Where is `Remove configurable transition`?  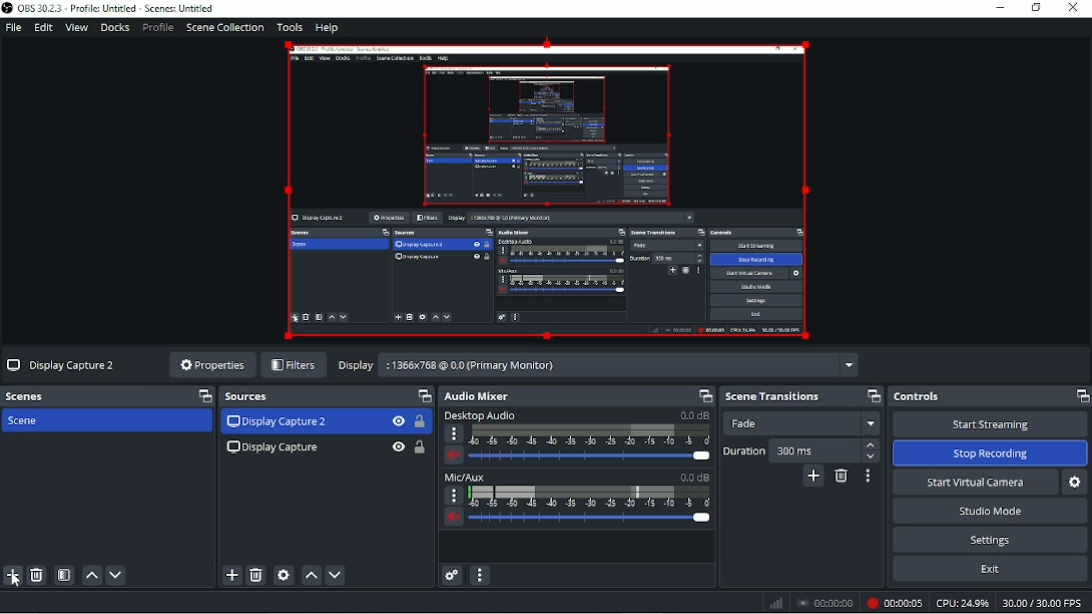 Remove configurable transition is located at coordinates (843, 477).